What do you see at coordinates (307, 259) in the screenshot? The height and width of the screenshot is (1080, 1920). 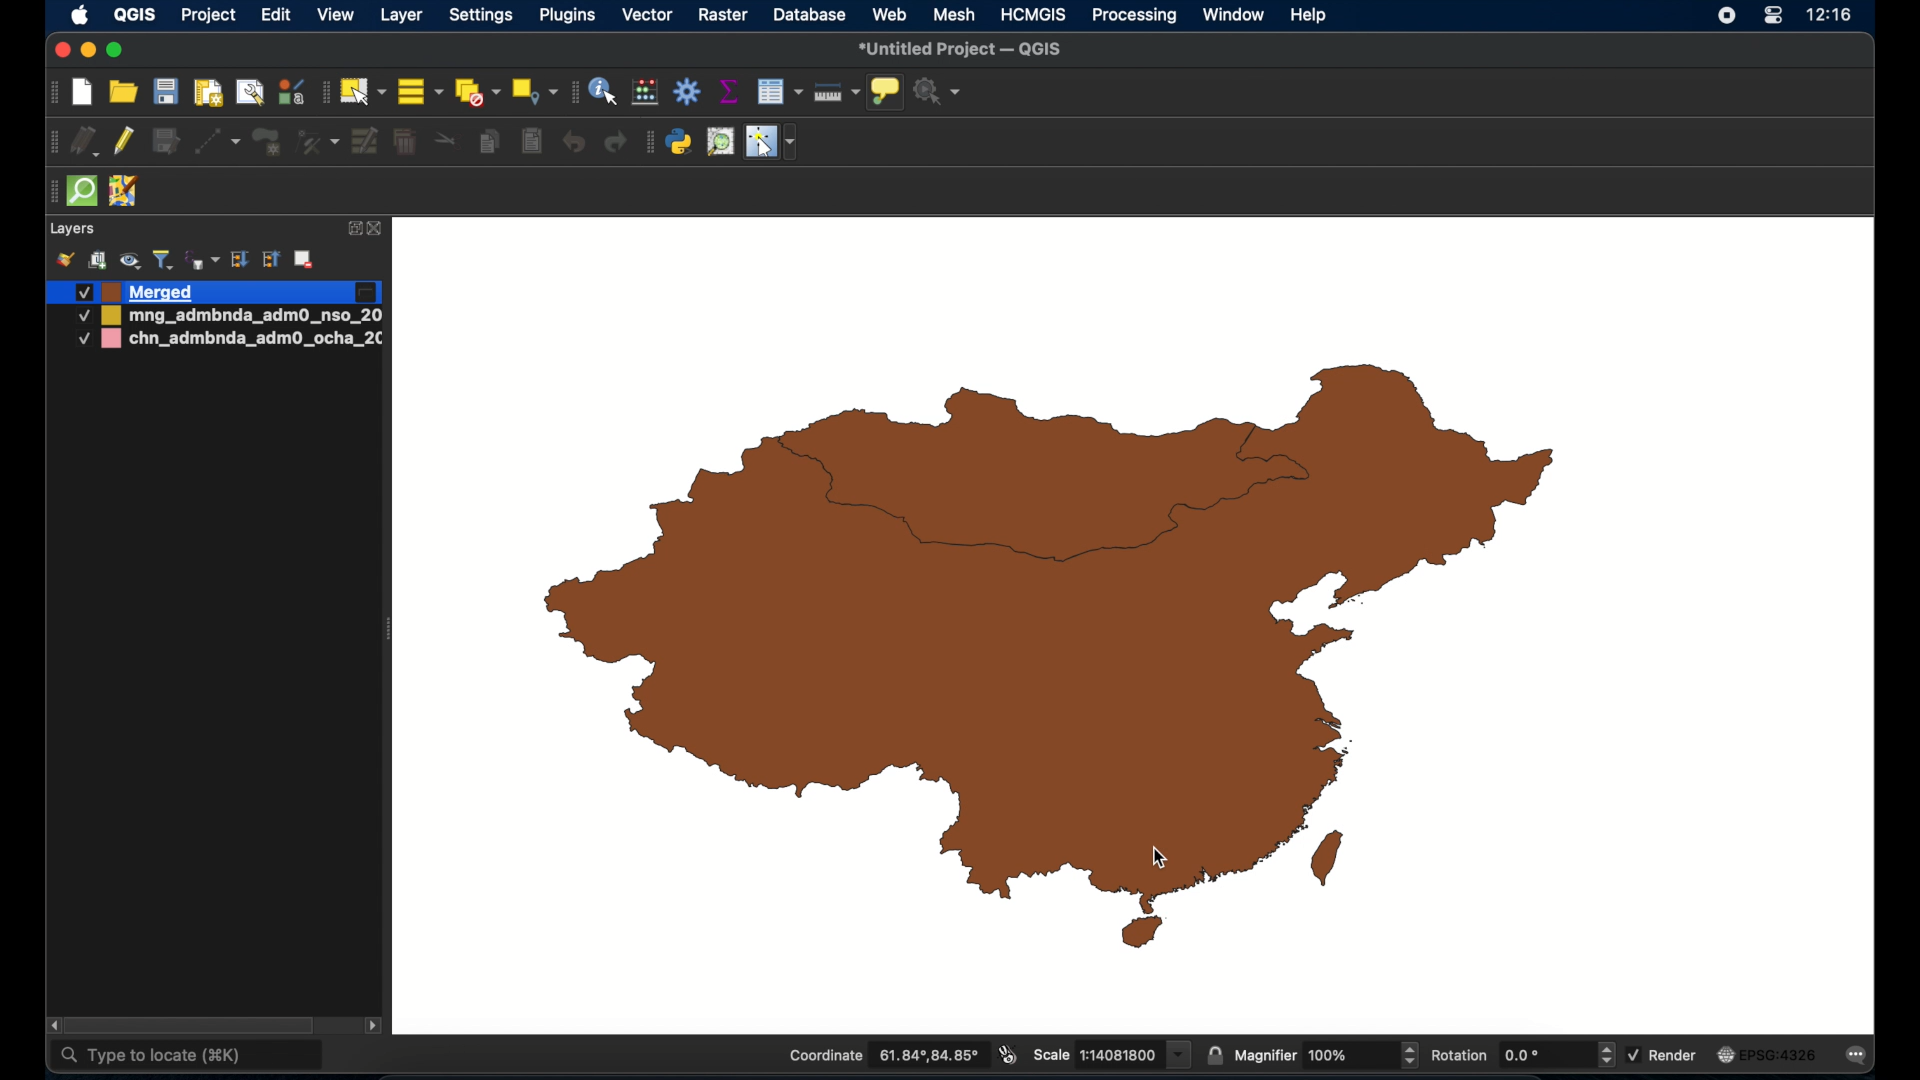 I see `remove layer/group` at bounding box center [307, 259].